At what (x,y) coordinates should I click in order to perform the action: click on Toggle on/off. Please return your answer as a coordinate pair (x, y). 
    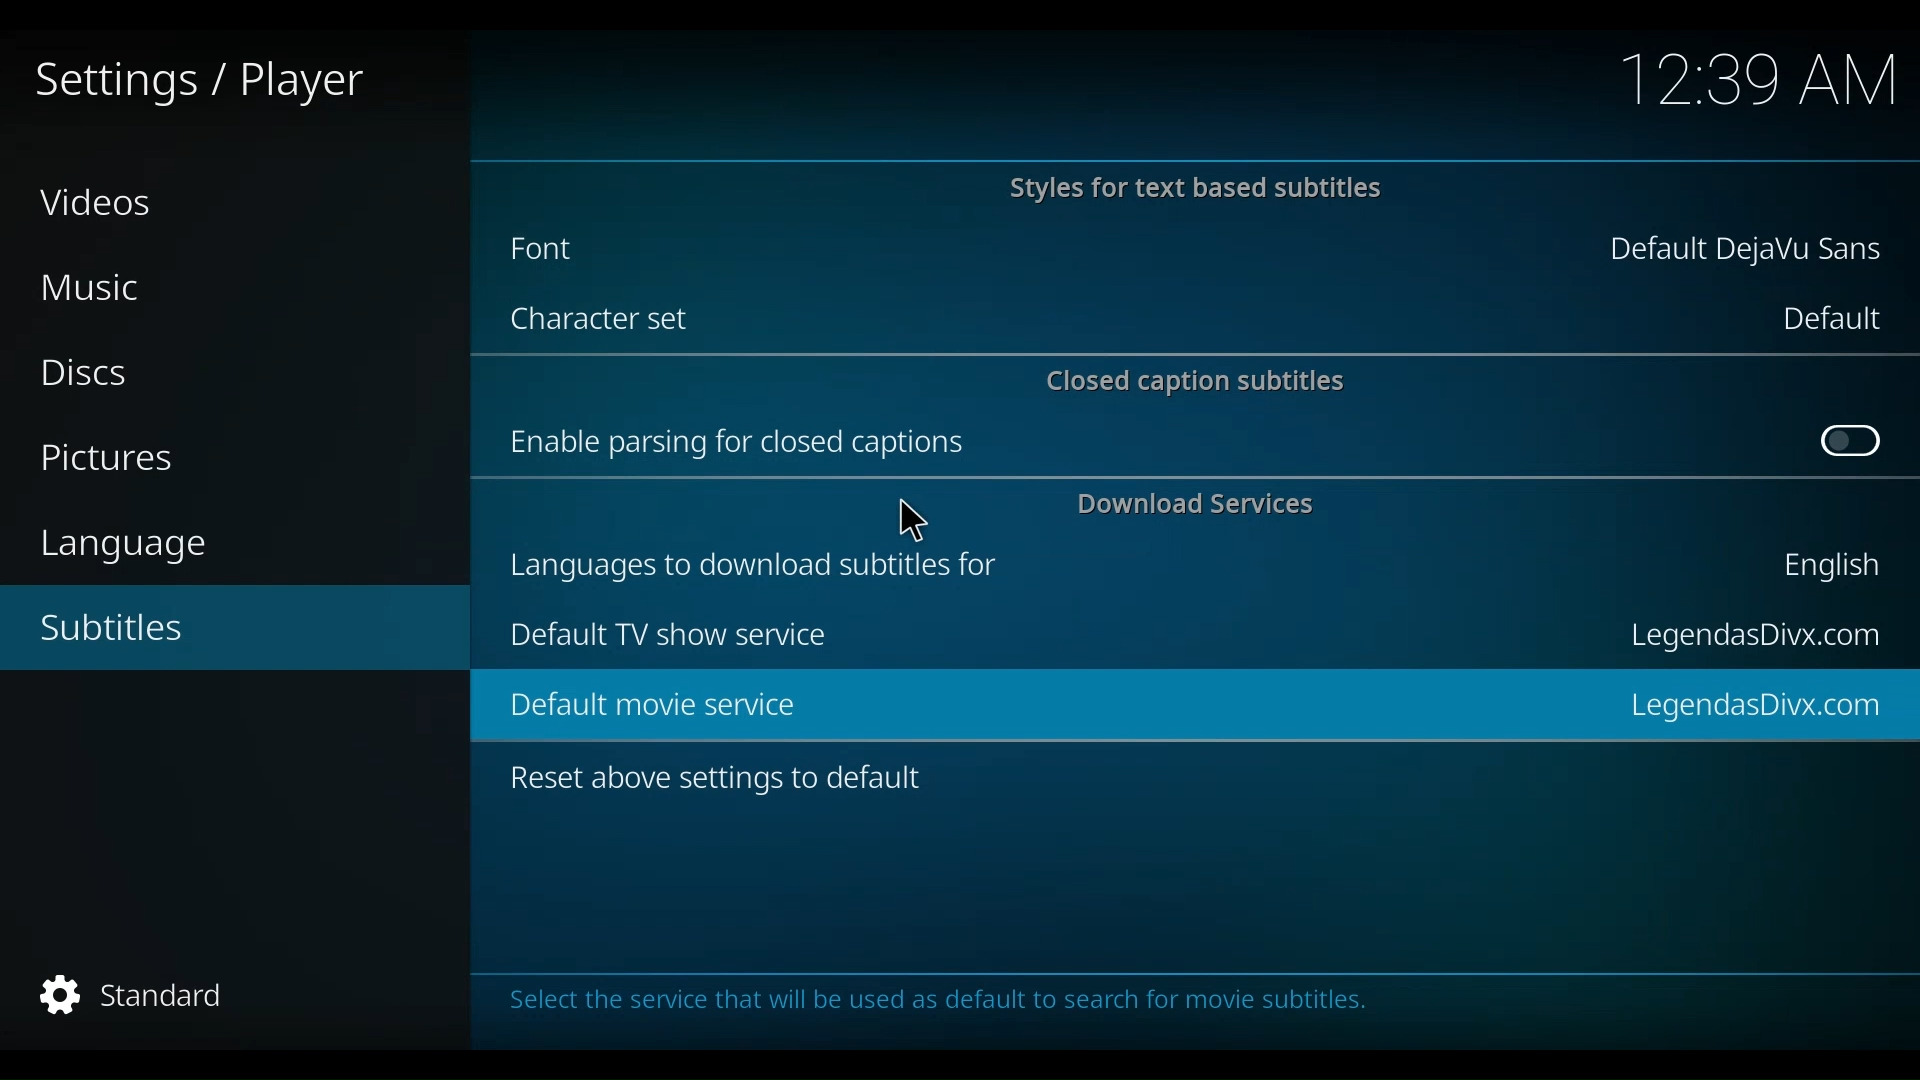
    Looking at the image, I should click on (1851, 442).